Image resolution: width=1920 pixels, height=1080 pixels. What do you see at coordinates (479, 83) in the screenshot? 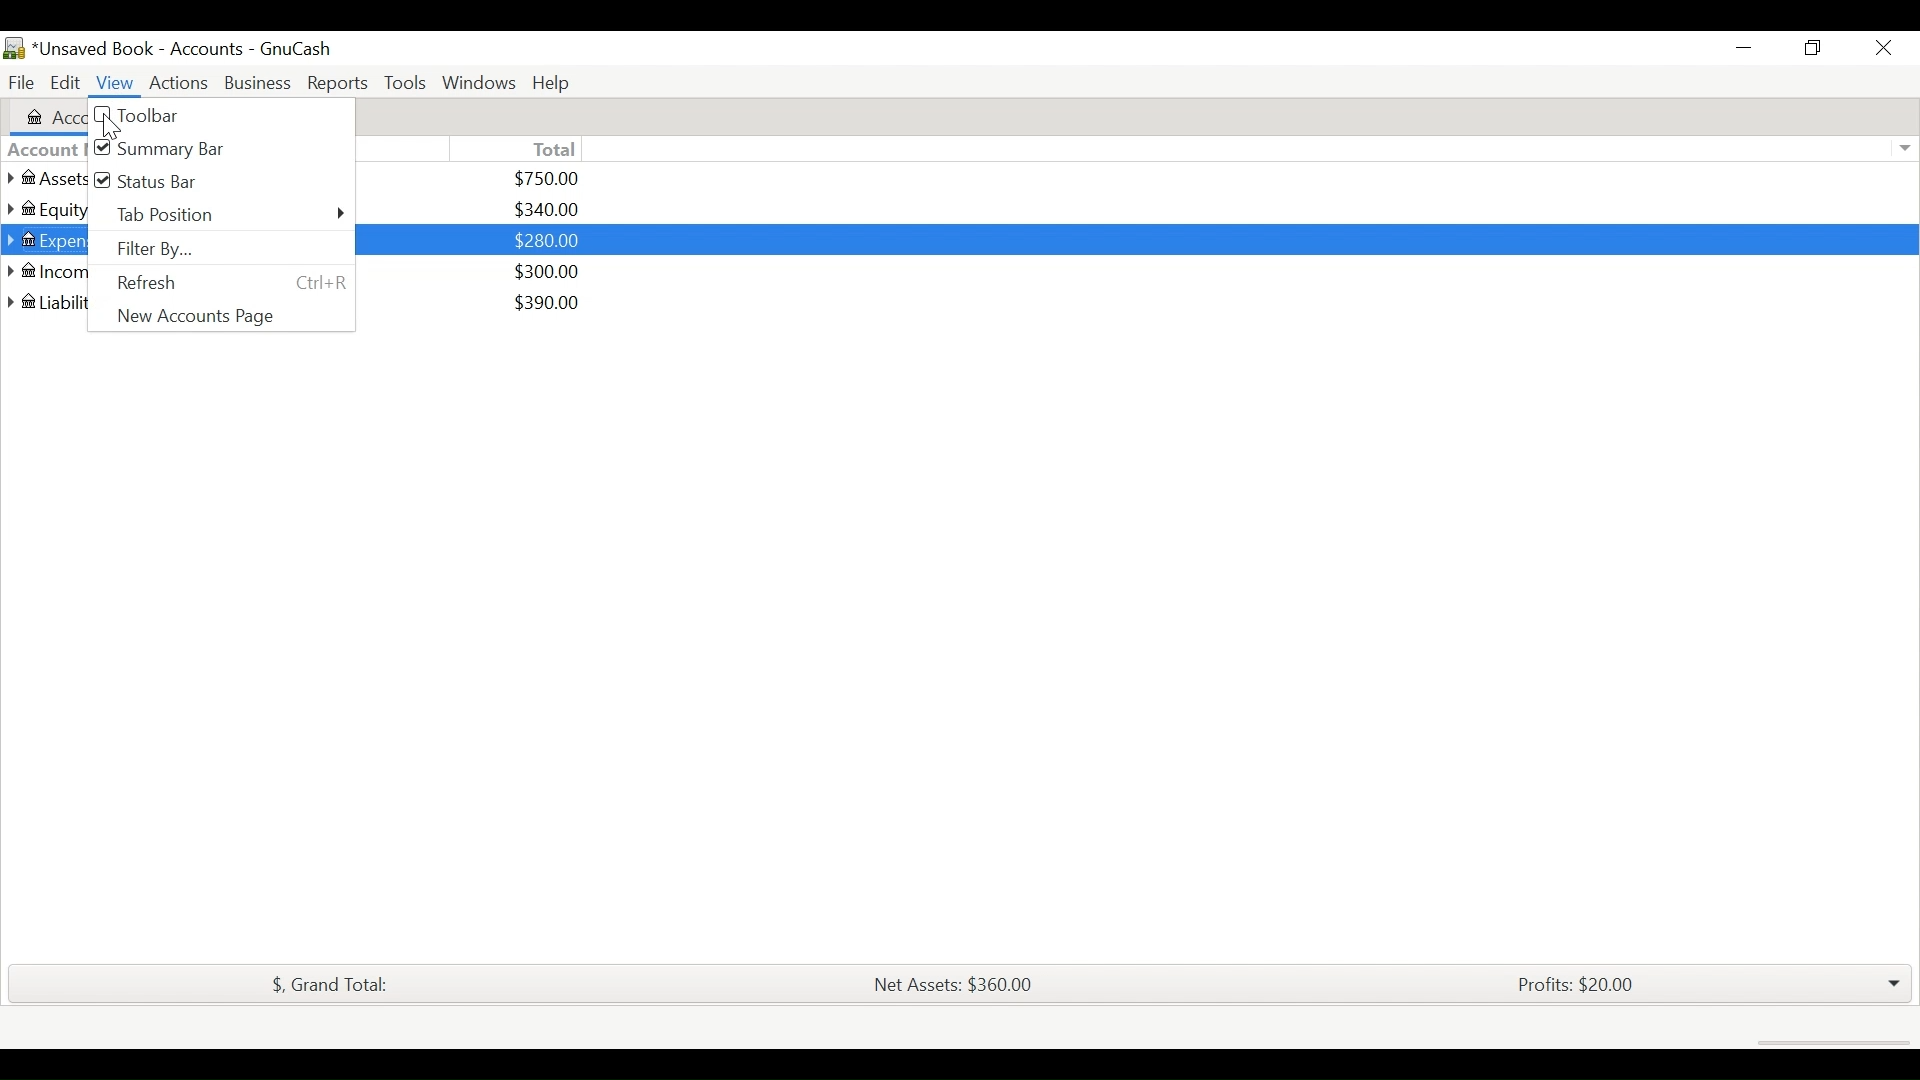
I see `Windows` at bounding box center [479, 83].